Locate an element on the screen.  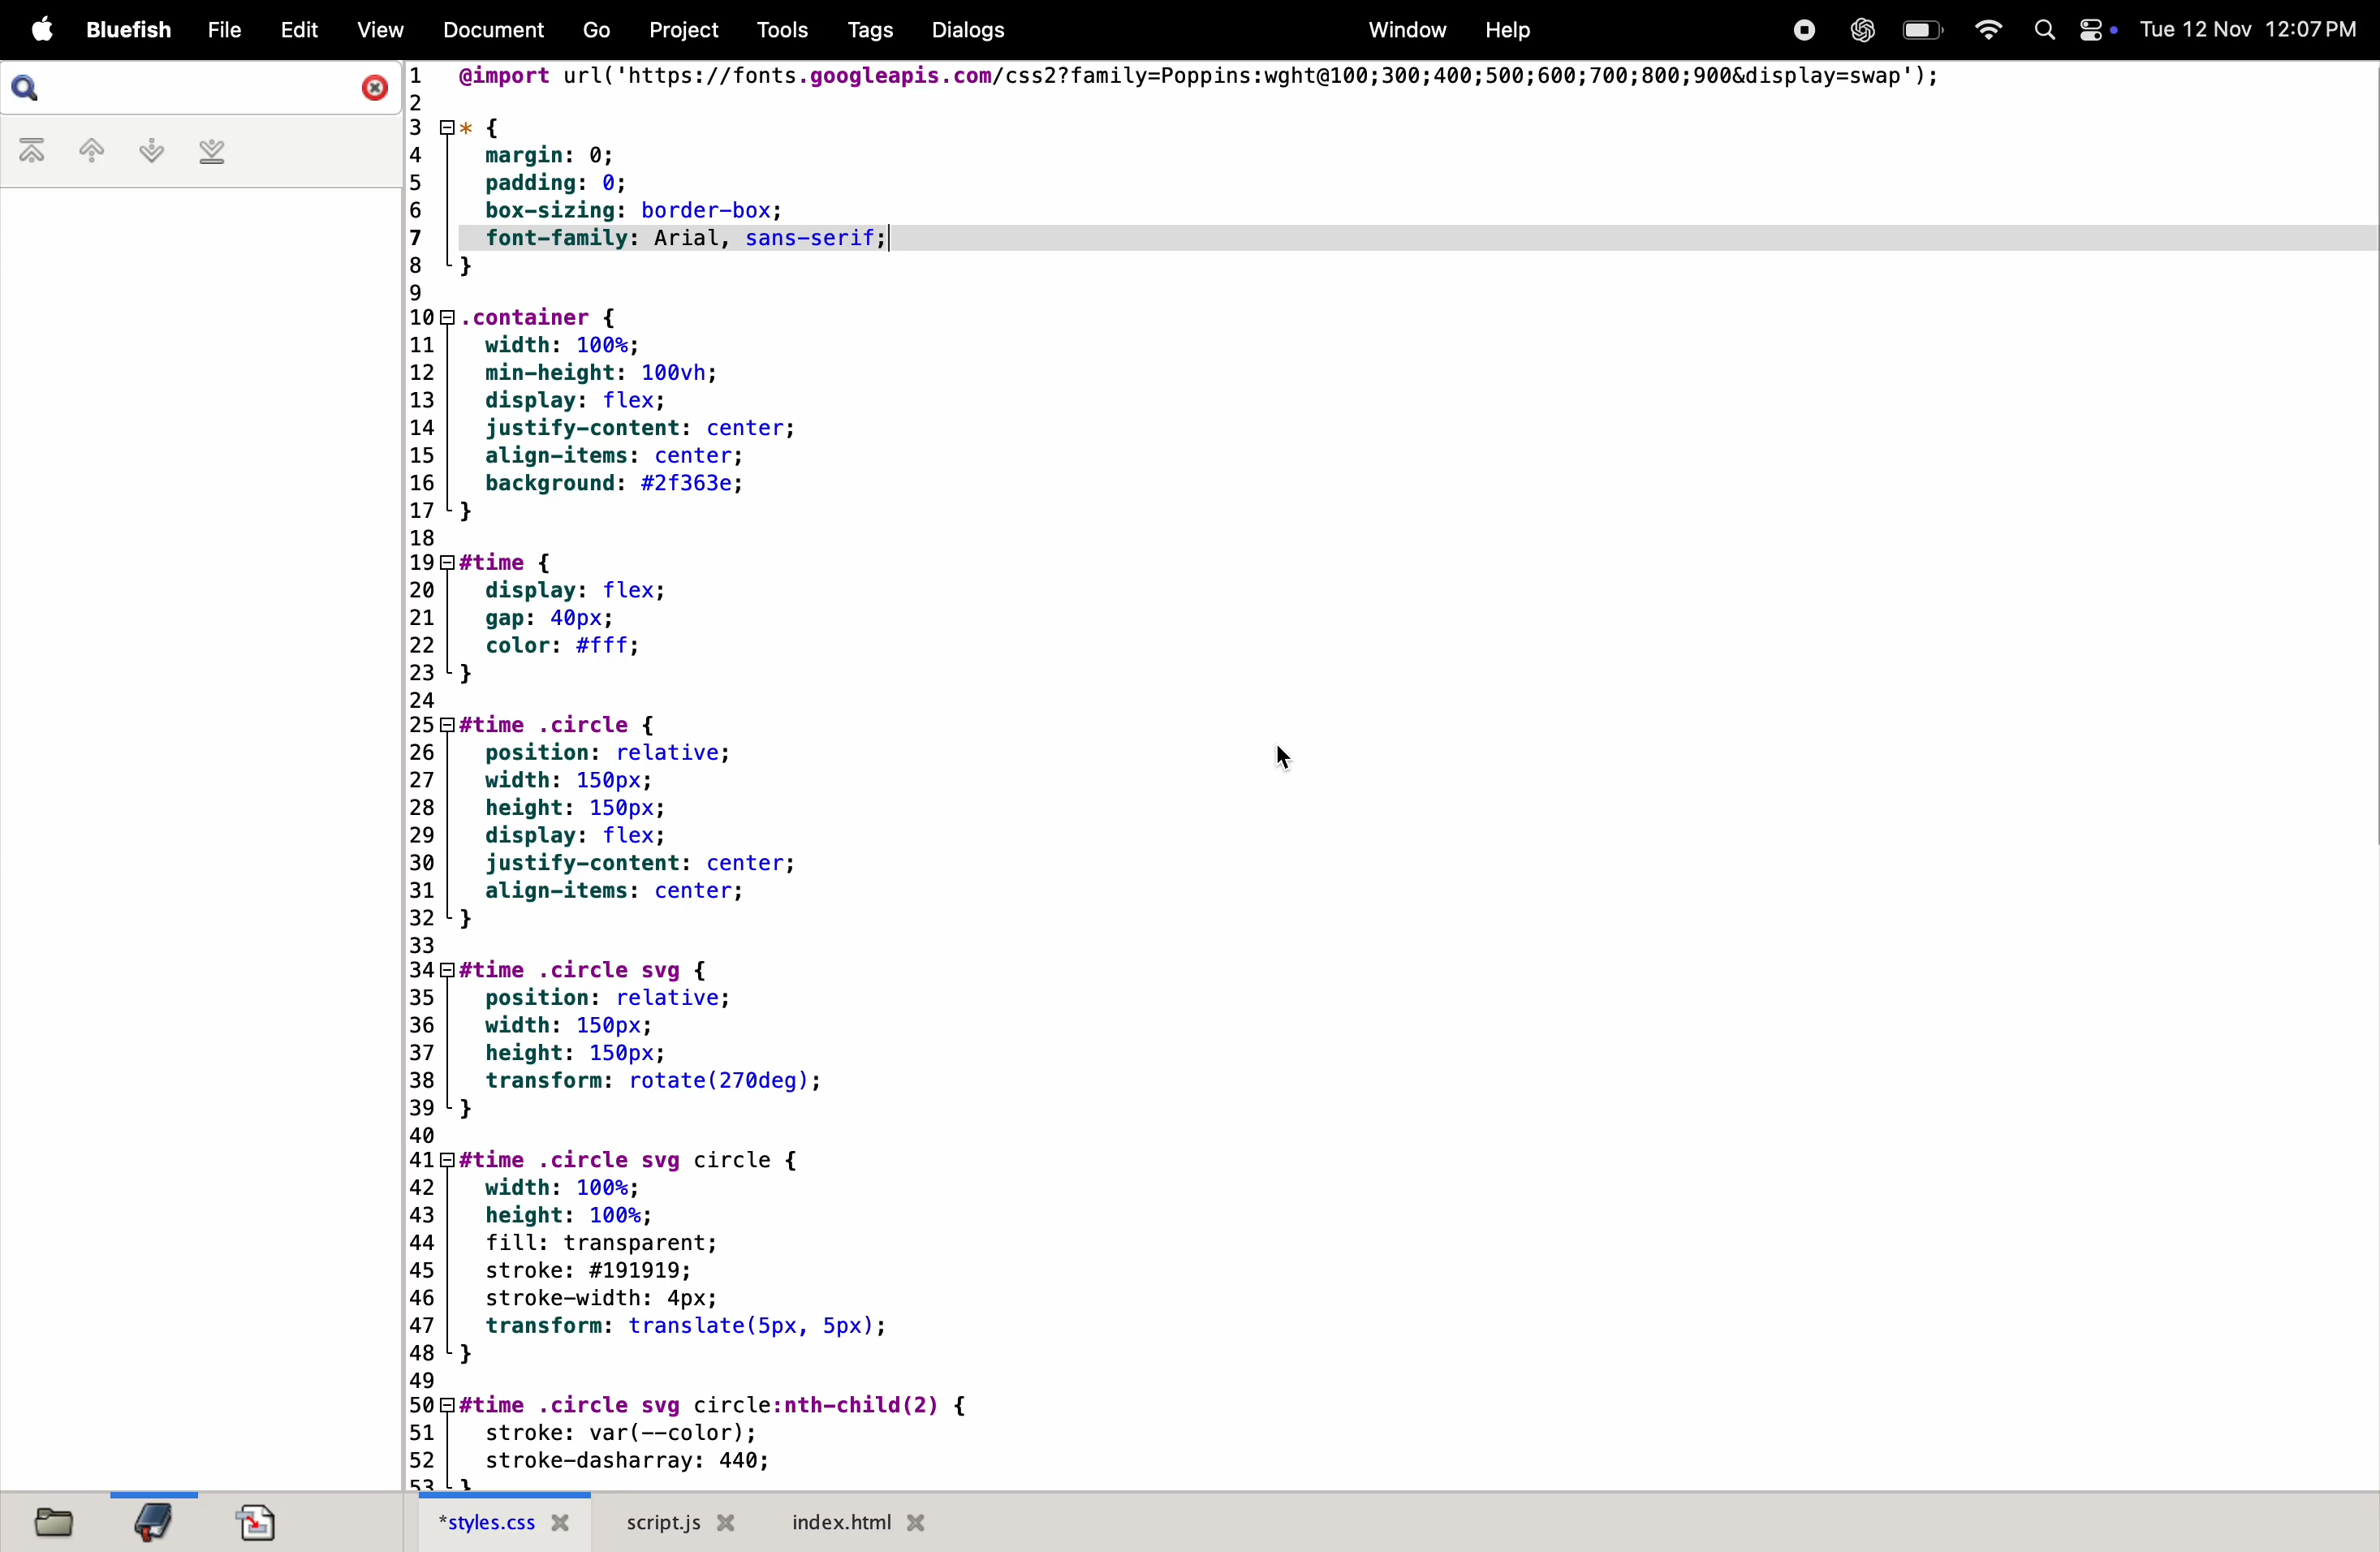
project is located at coordinates (677, 30).